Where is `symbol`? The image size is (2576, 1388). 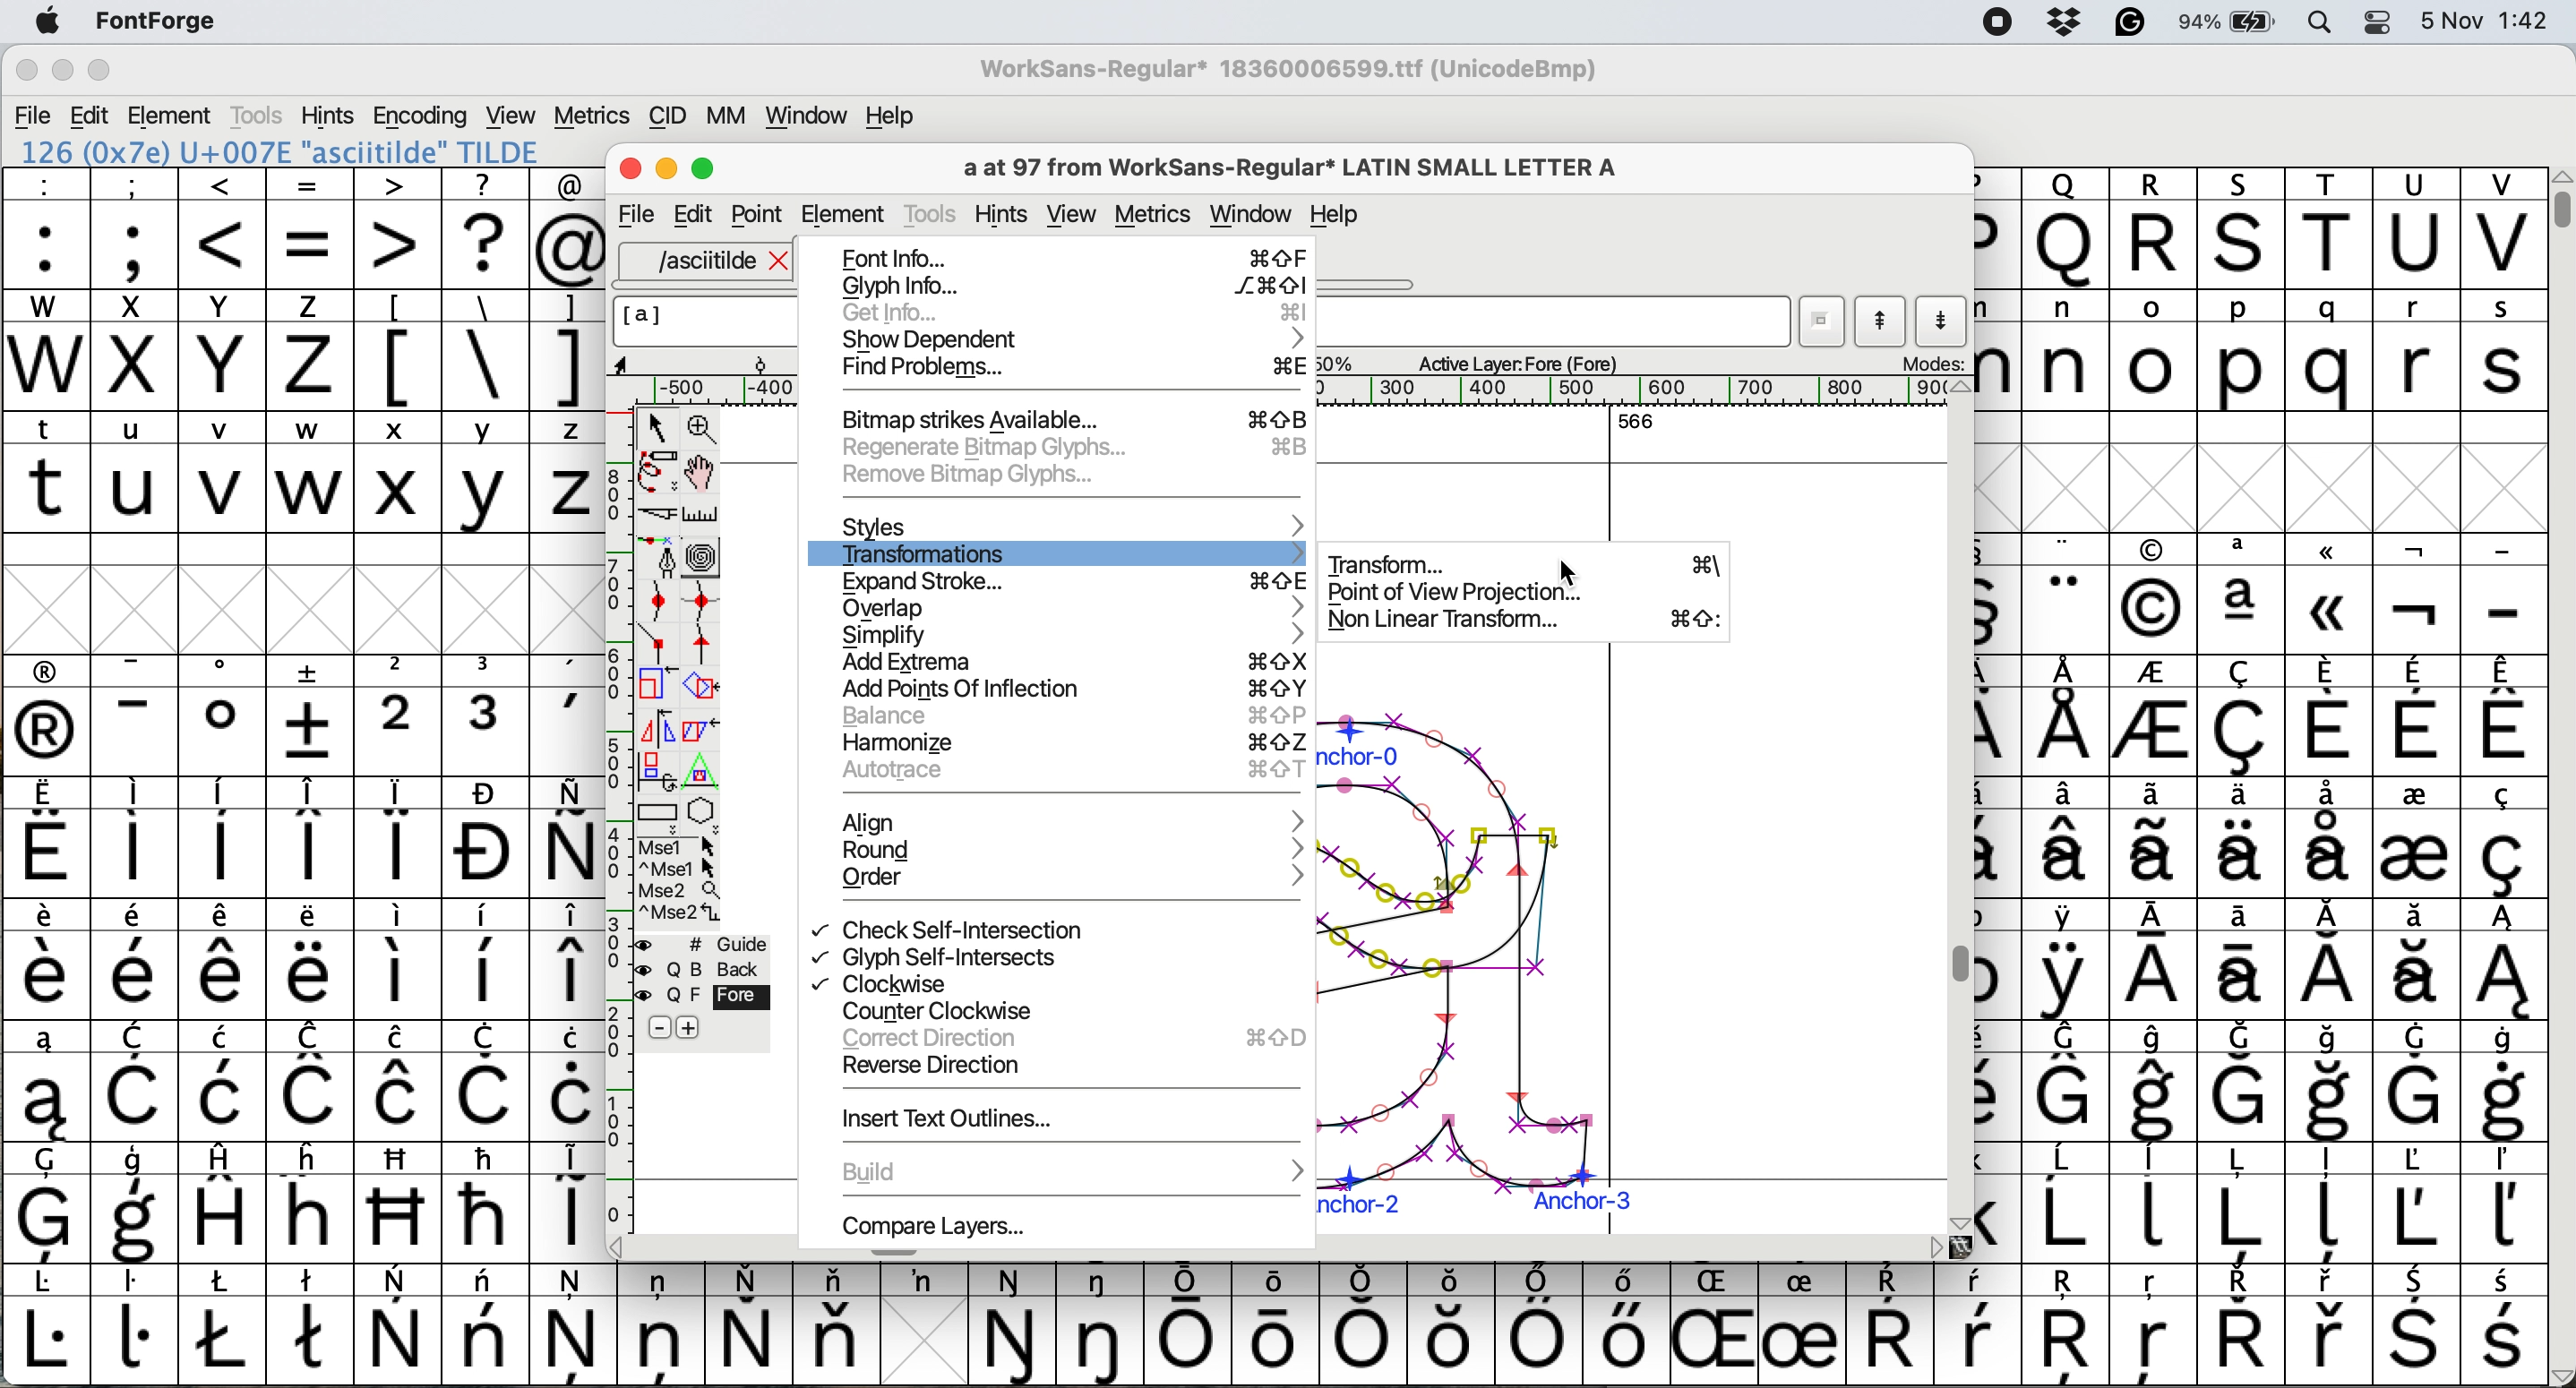
symbol is located at coordinates (1538, 1325).